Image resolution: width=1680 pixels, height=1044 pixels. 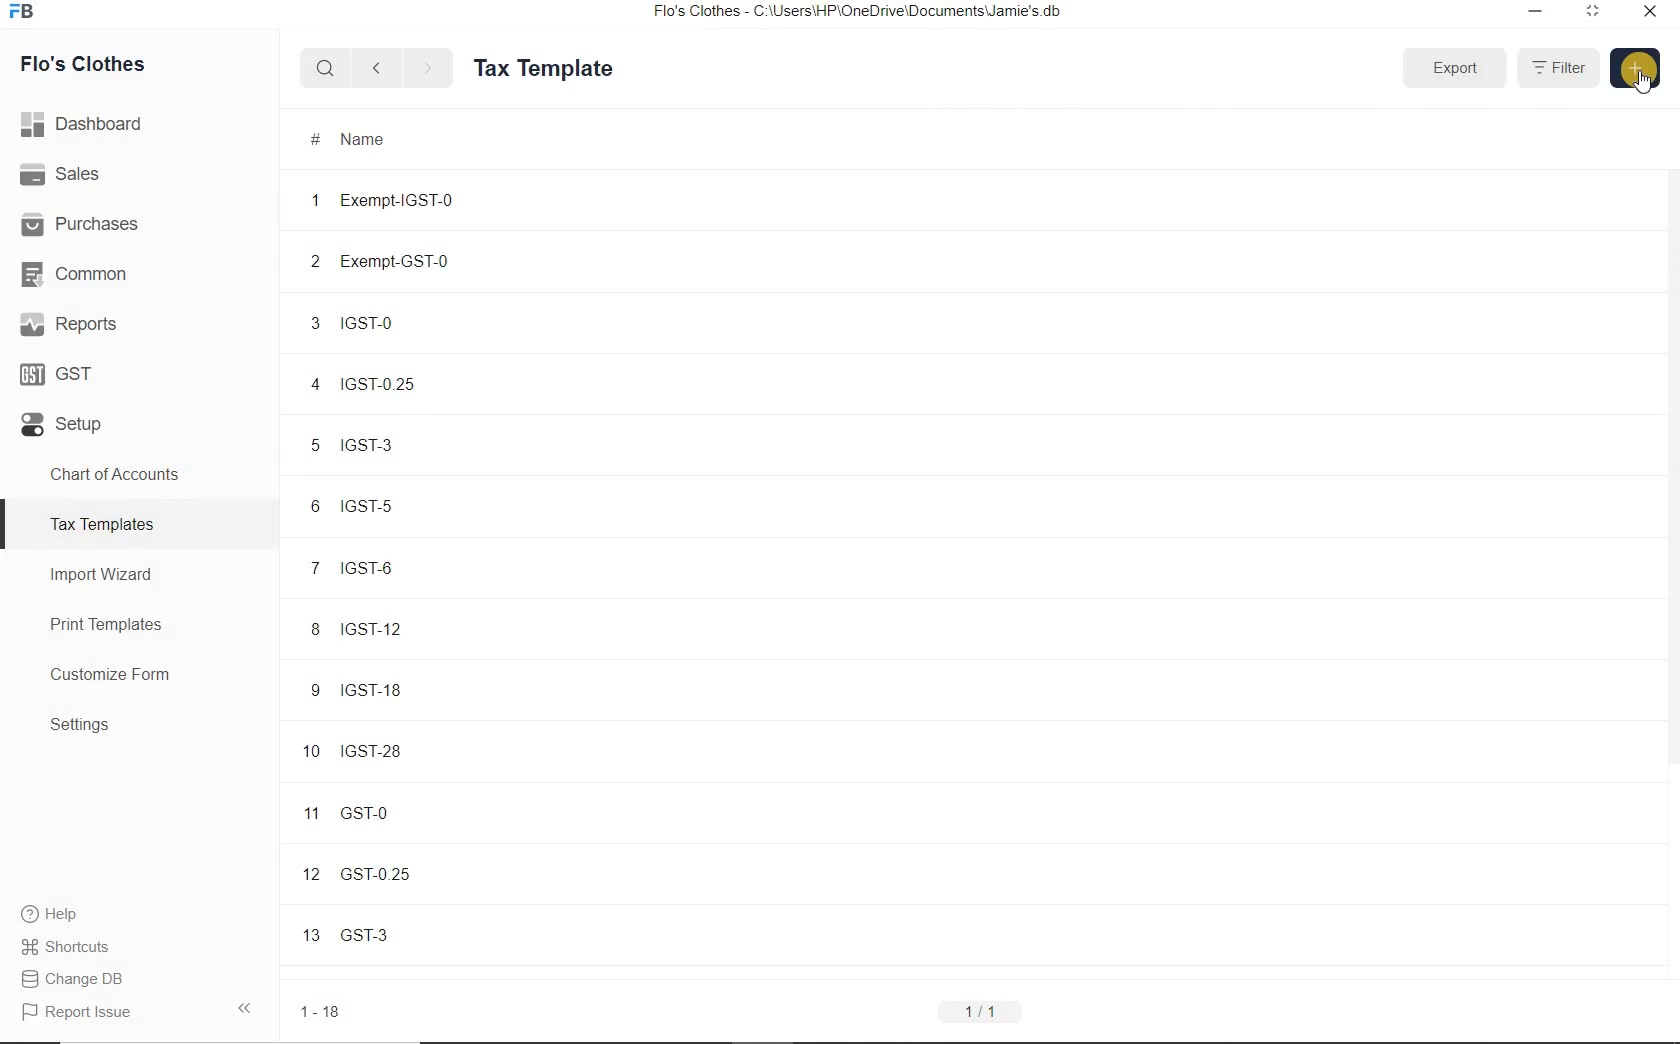 I want to click on 1/1, so click(x=980, y=1012).